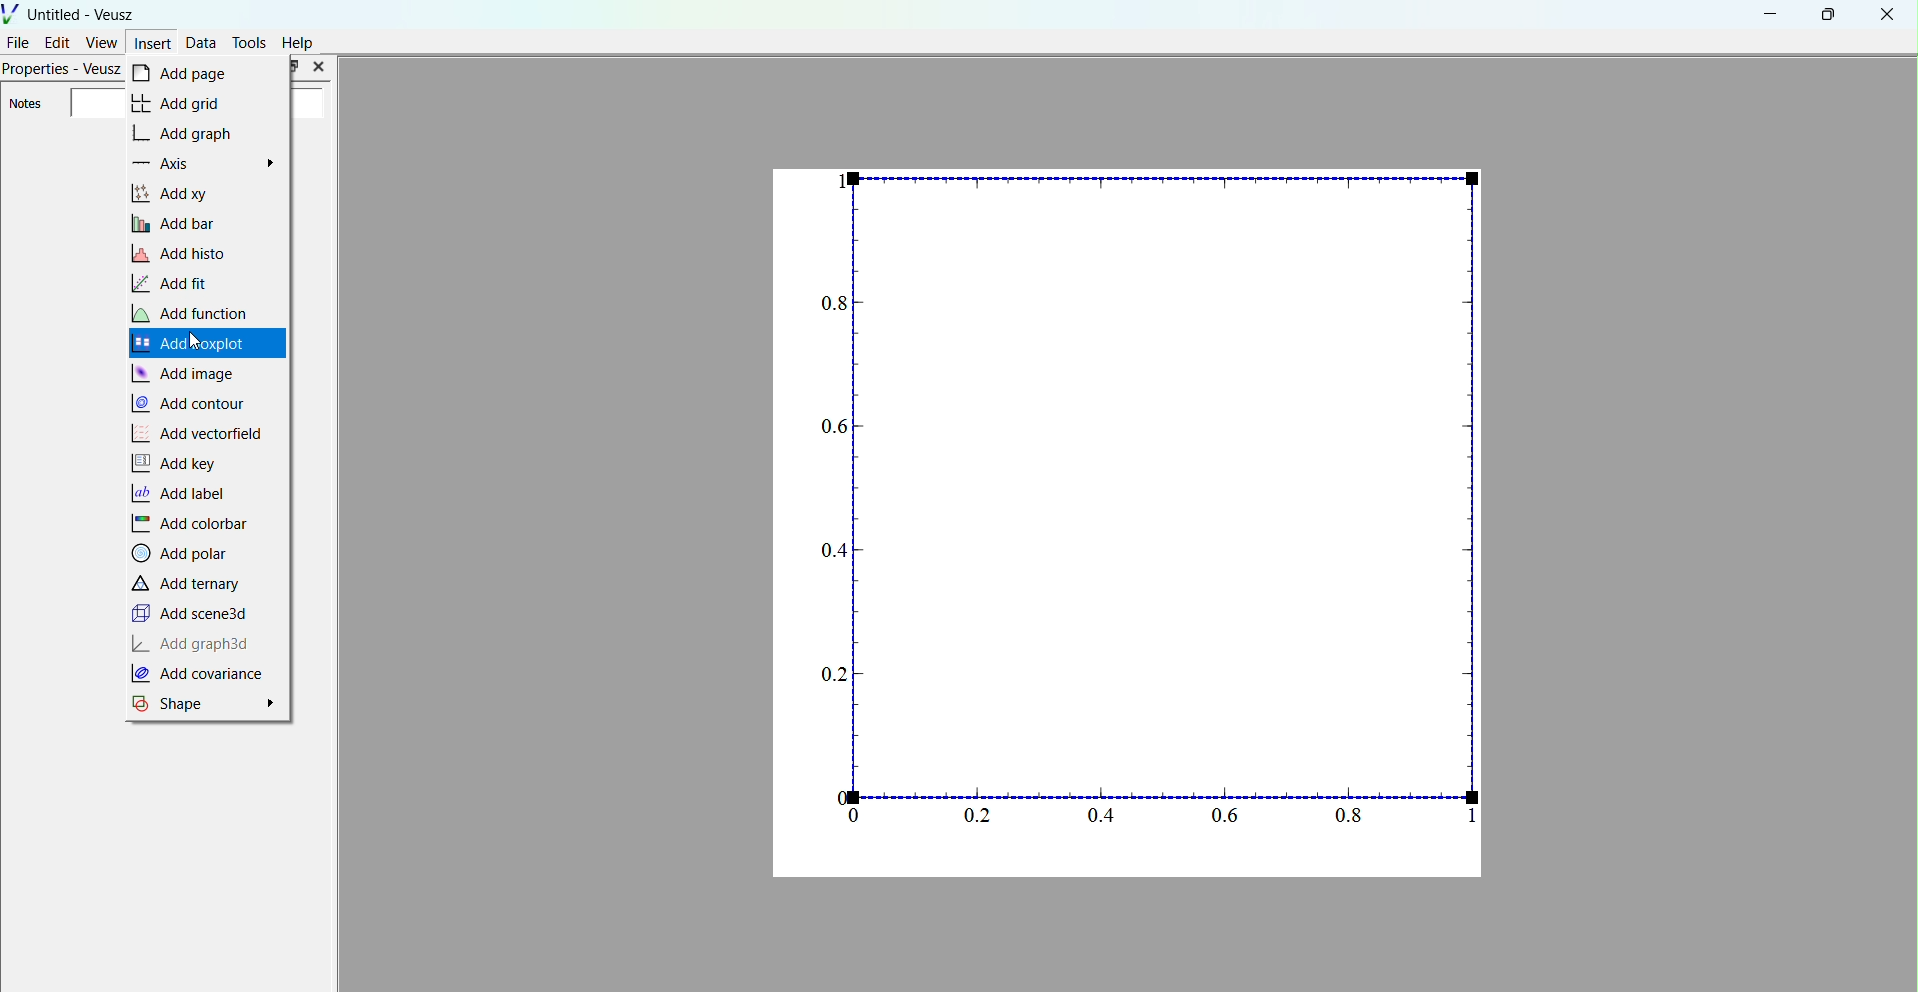 The width and height of the screenshot is (1918, 992). What do you see at coordinates (1886, 16) in the screenshot?
I see `close` at bounding box center [1886, 16].